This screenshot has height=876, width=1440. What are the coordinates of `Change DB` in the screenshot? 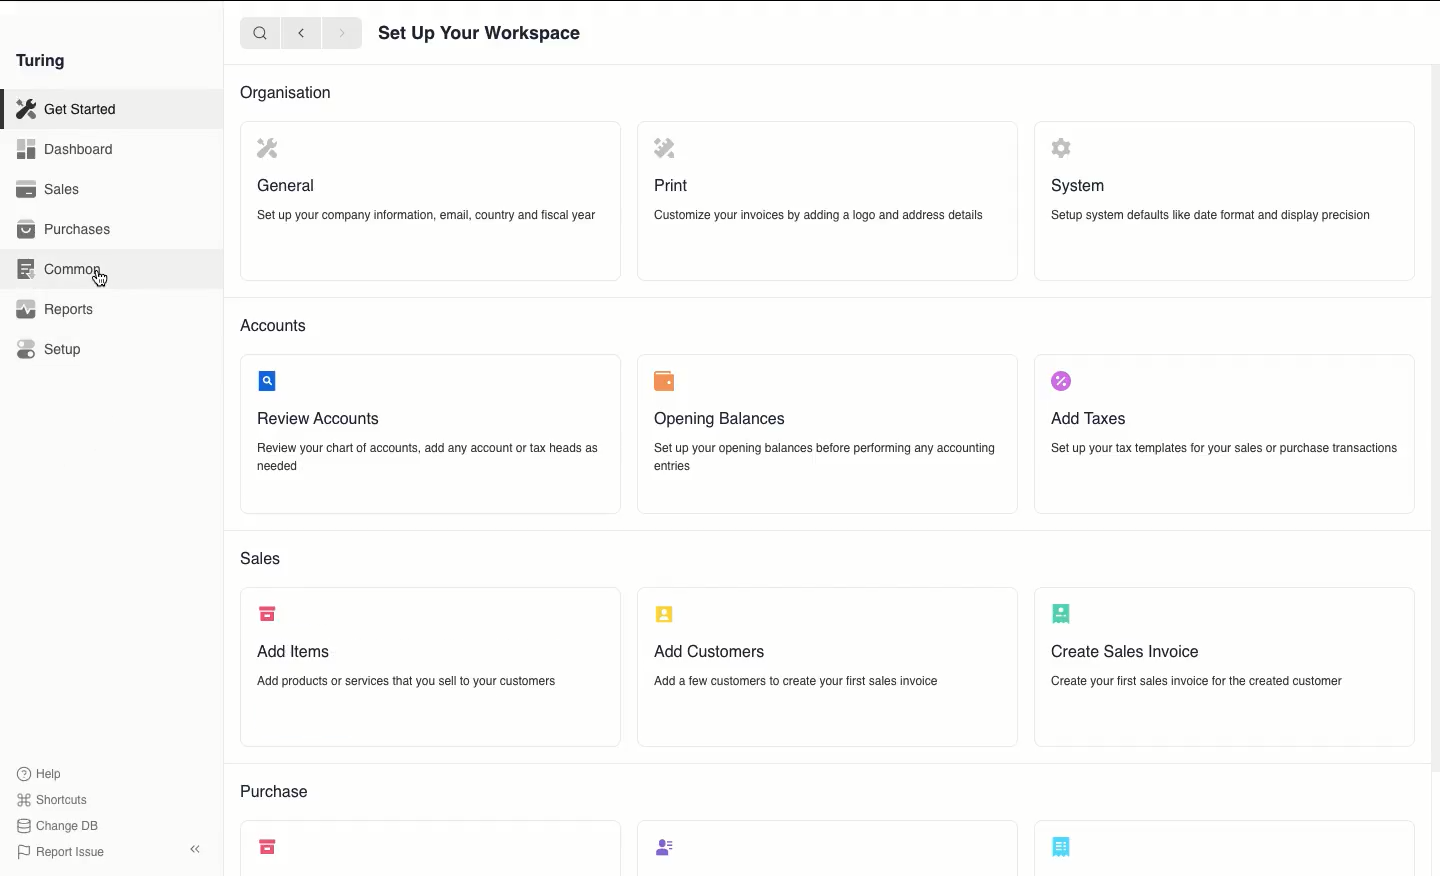 It's located at (57, 826).